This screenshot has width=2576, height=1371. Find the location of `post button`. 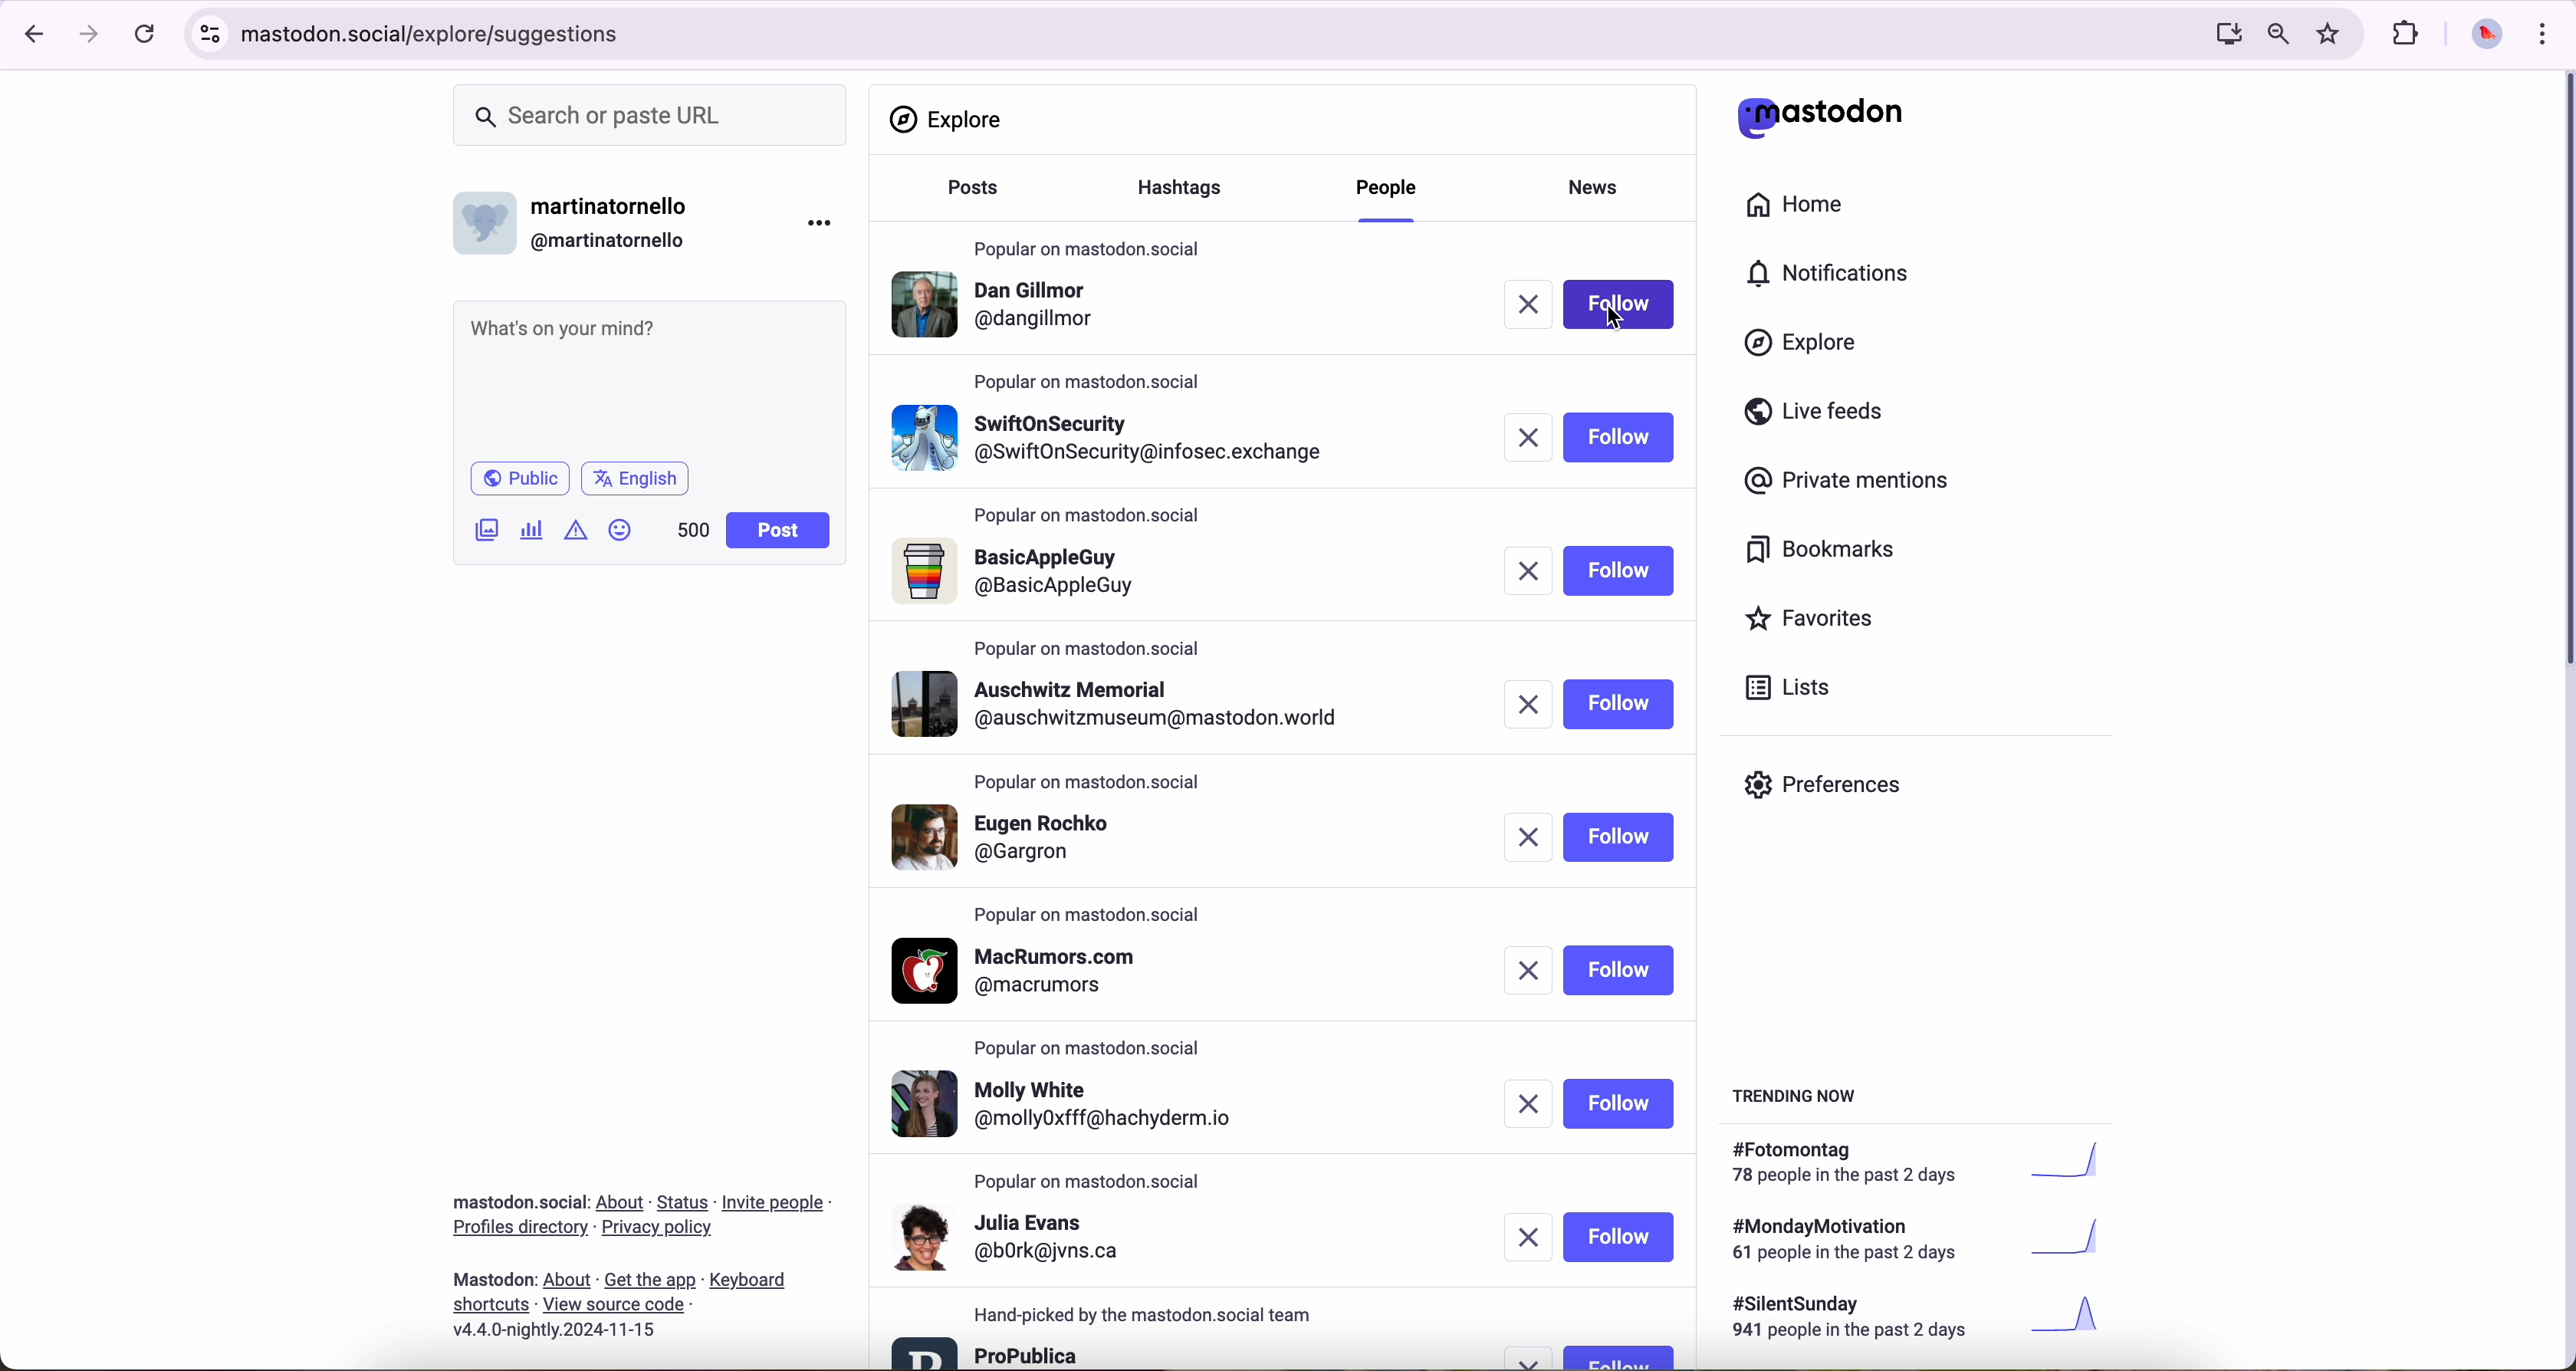

post button is located at coordinates (779, 531).